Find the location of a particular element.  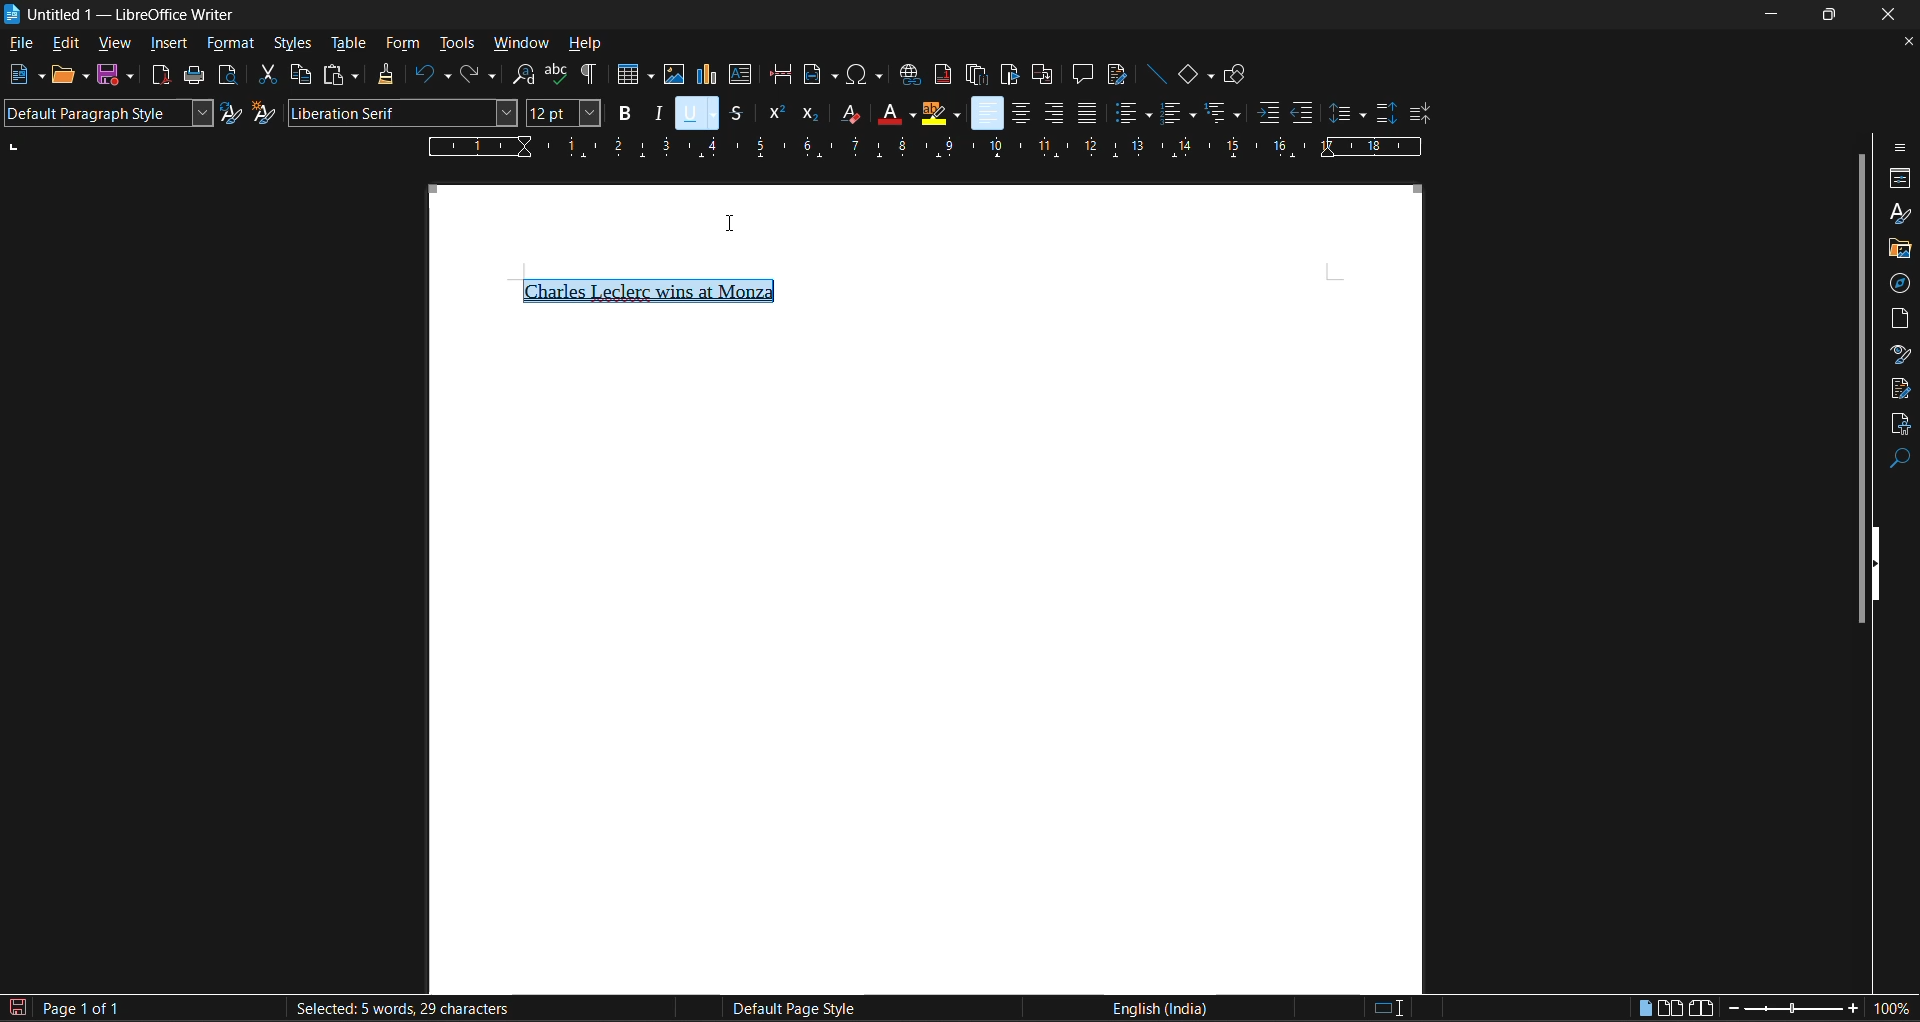

edit is located at coordinates (64, 45).